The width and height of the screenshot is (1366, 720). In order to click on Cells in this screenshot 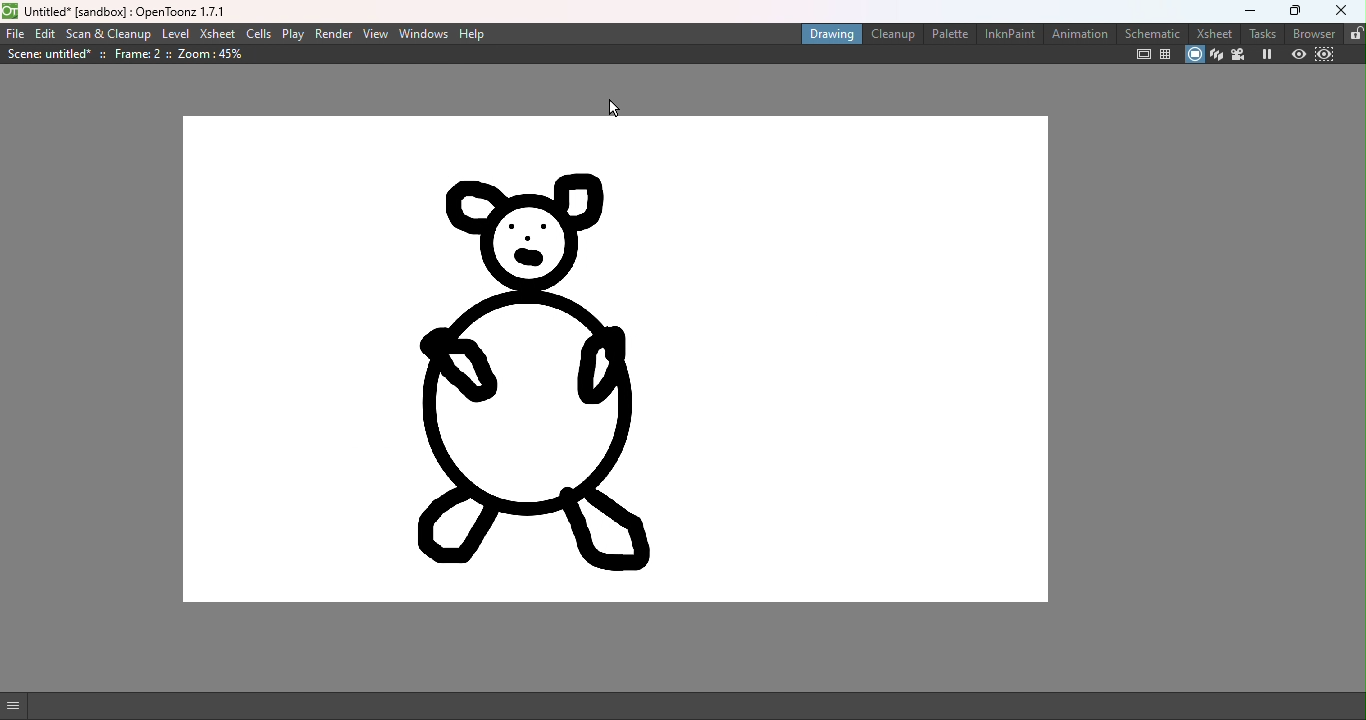, I will do `click(259, 34)`.